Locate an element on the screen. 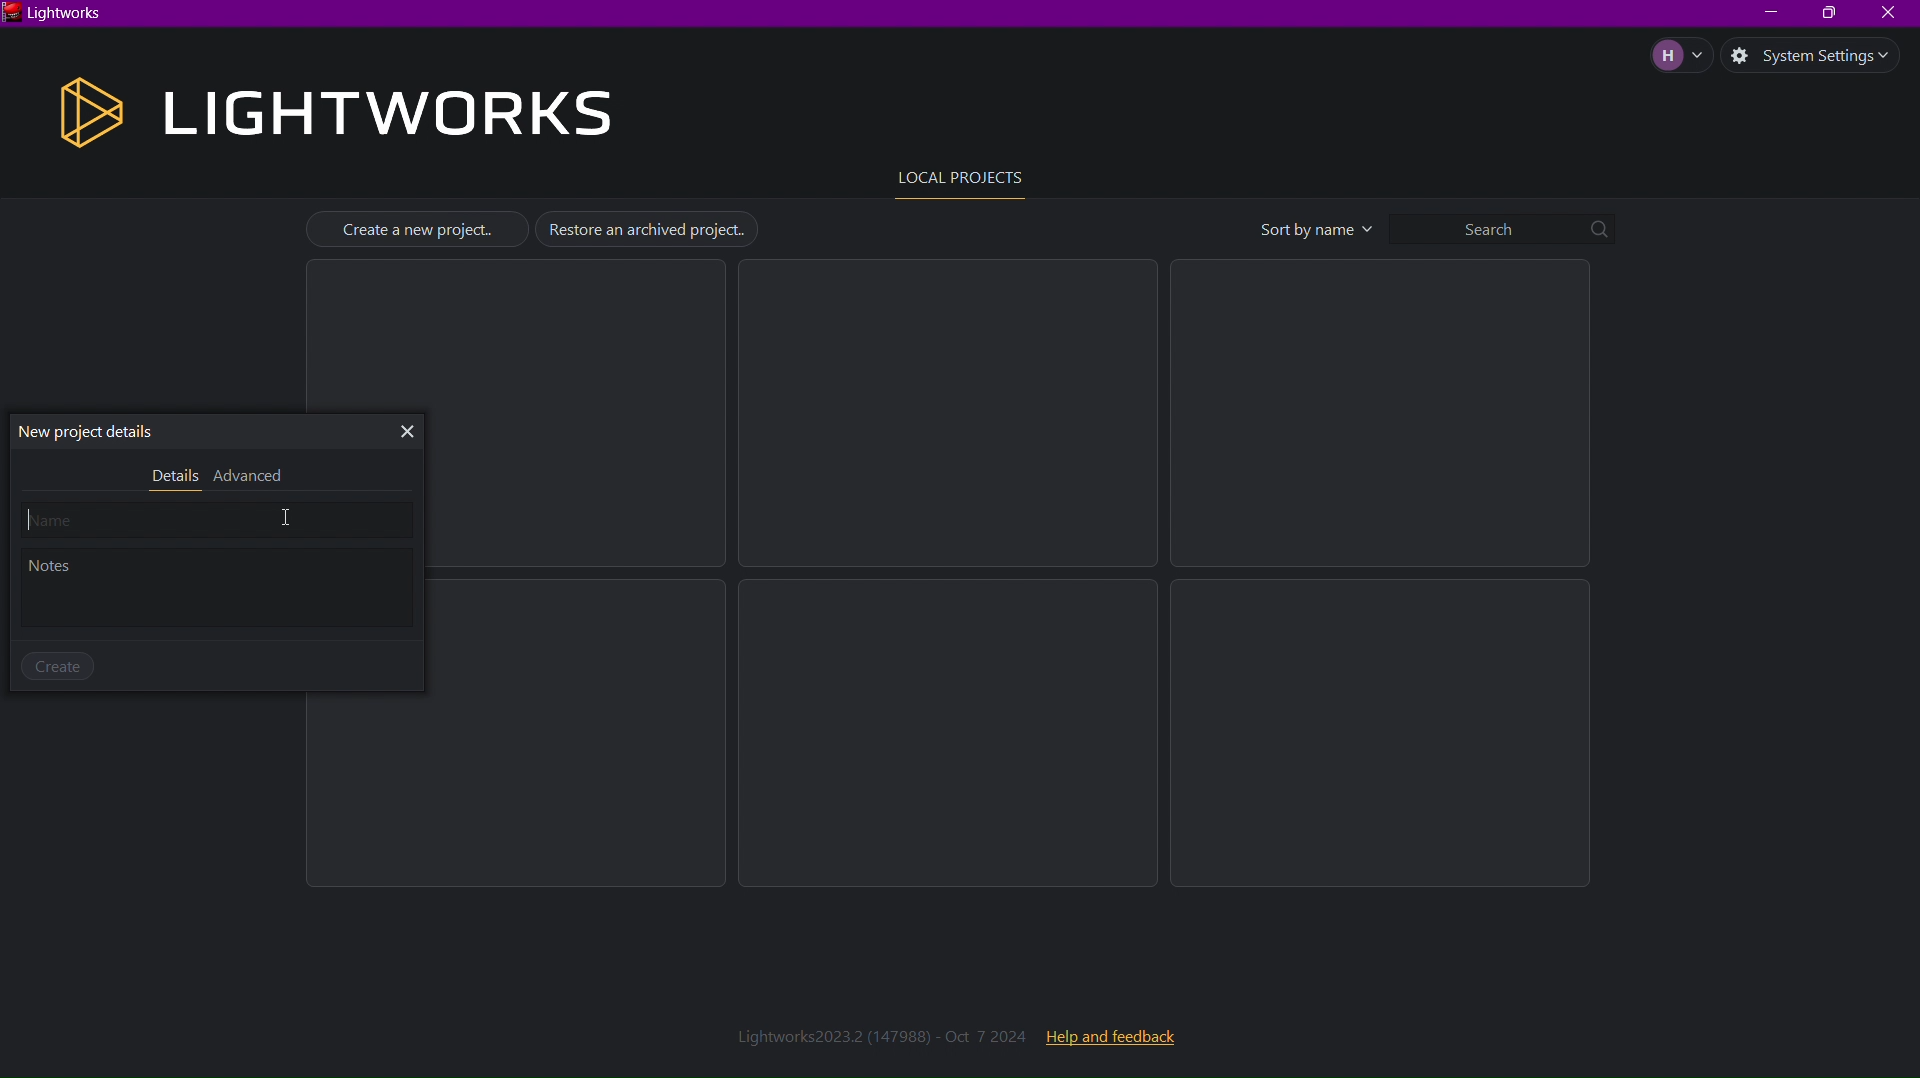  Restore an archived project is located at coordinates (645, 229).